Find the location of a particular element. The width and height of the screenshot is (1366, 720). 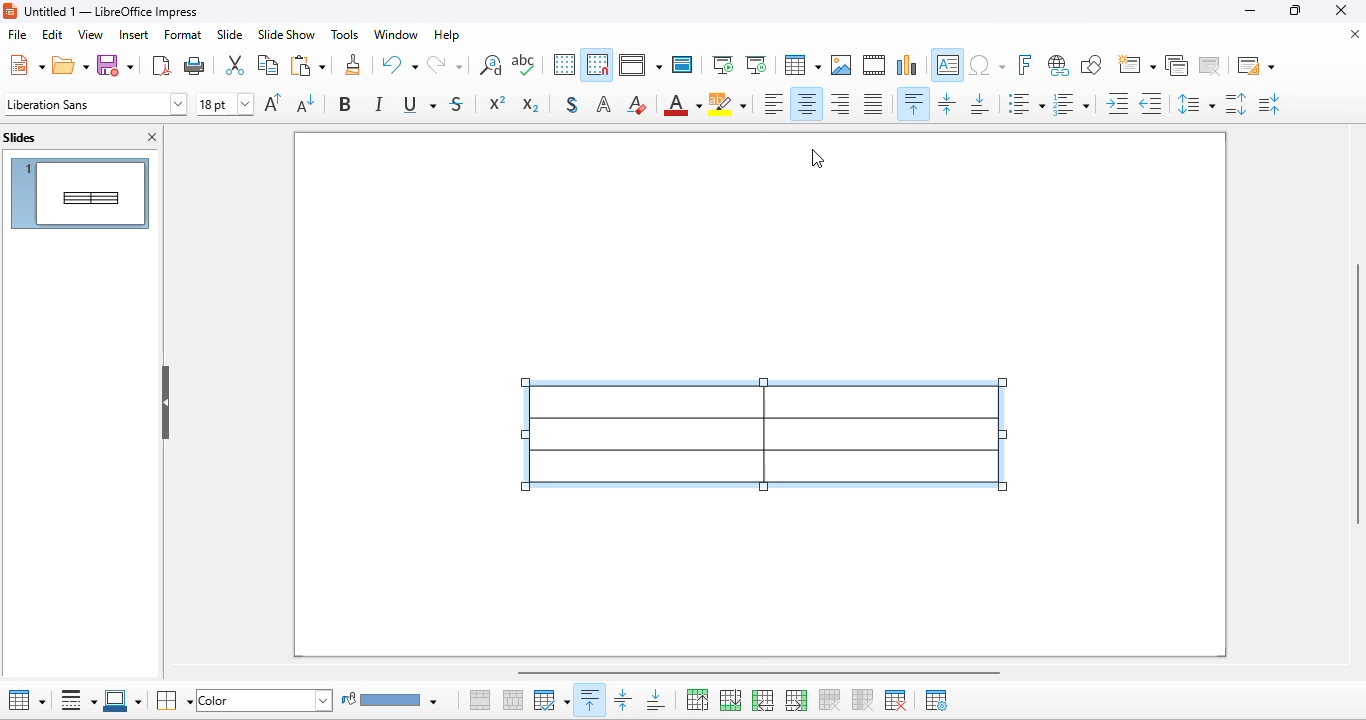

decrease indent is located at coordinates (1151, 103).